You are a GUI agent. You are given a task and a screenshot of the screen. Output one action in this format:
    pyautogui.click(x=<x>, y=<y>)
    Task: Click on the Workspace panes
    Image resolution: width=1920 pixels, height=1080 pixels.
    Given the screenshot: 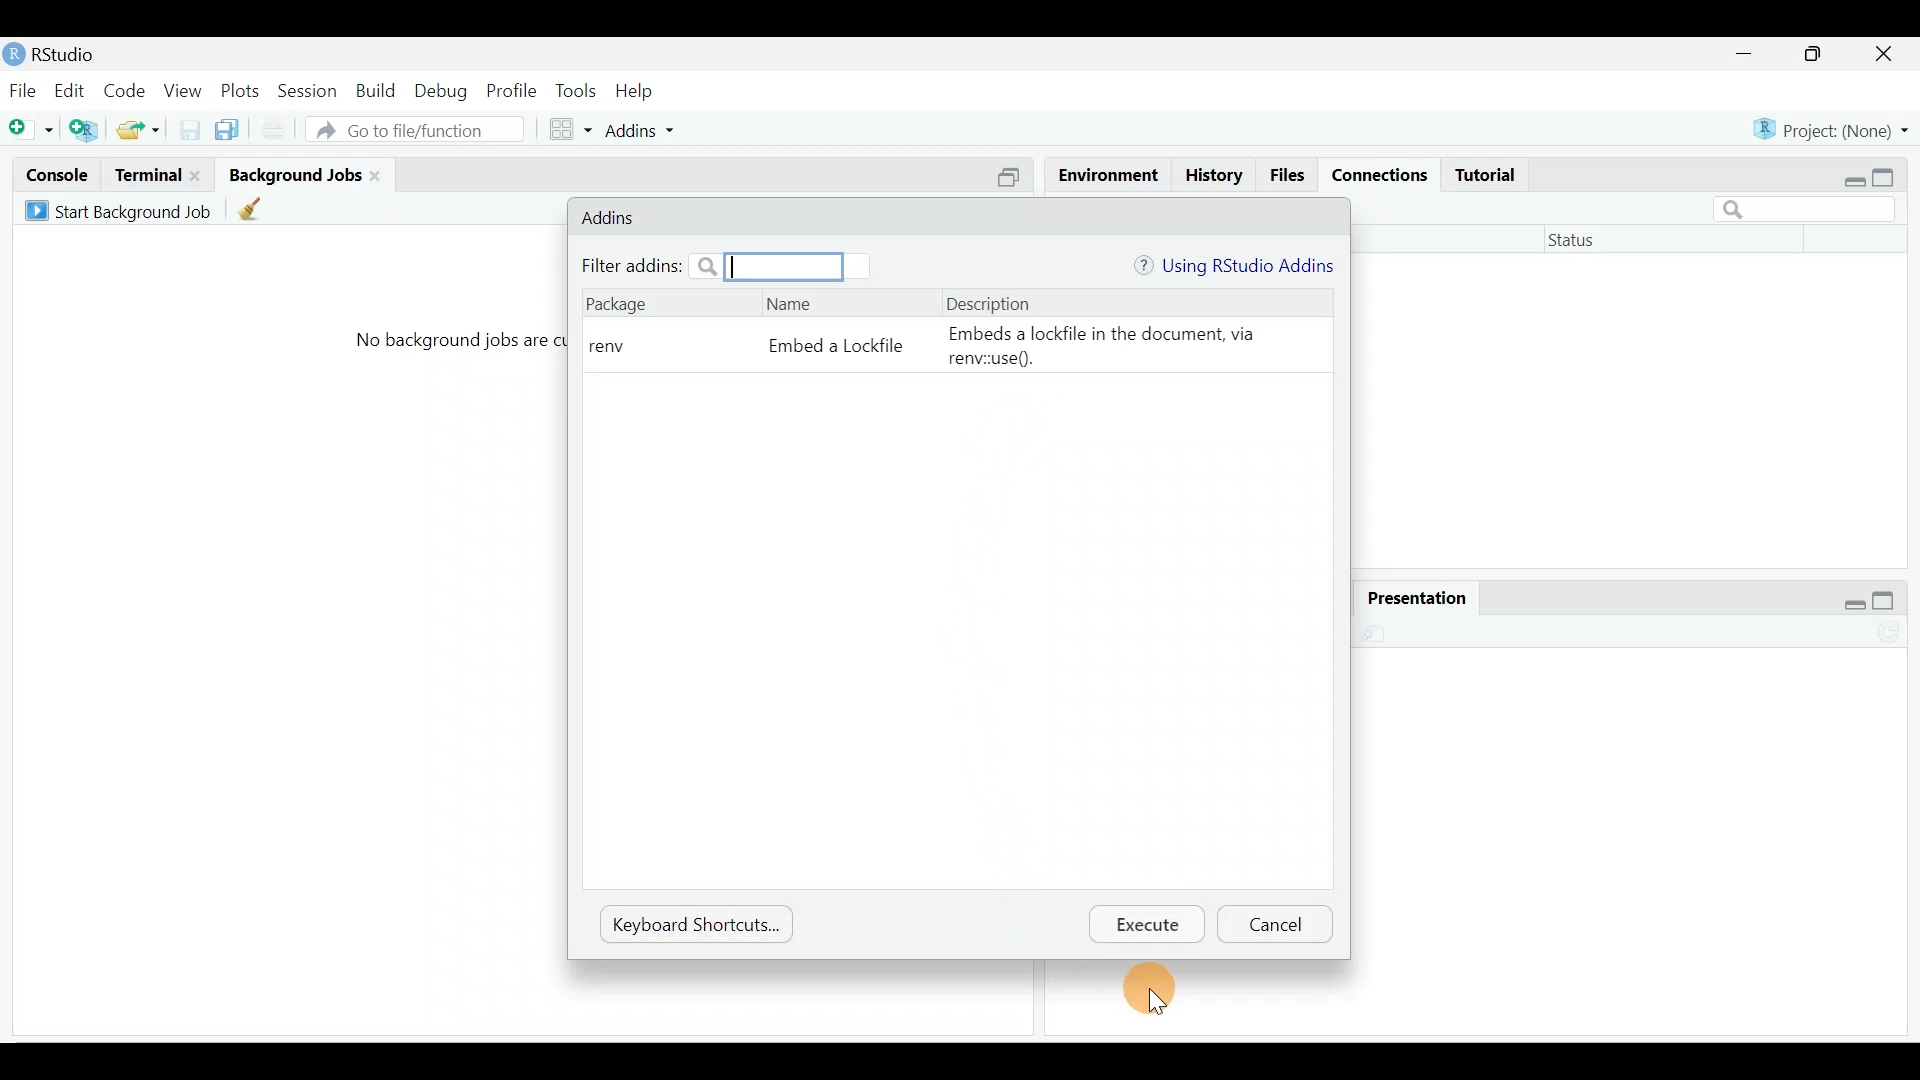 What is the action you would take?
    pyautogui.click(x=571, y=131)
    